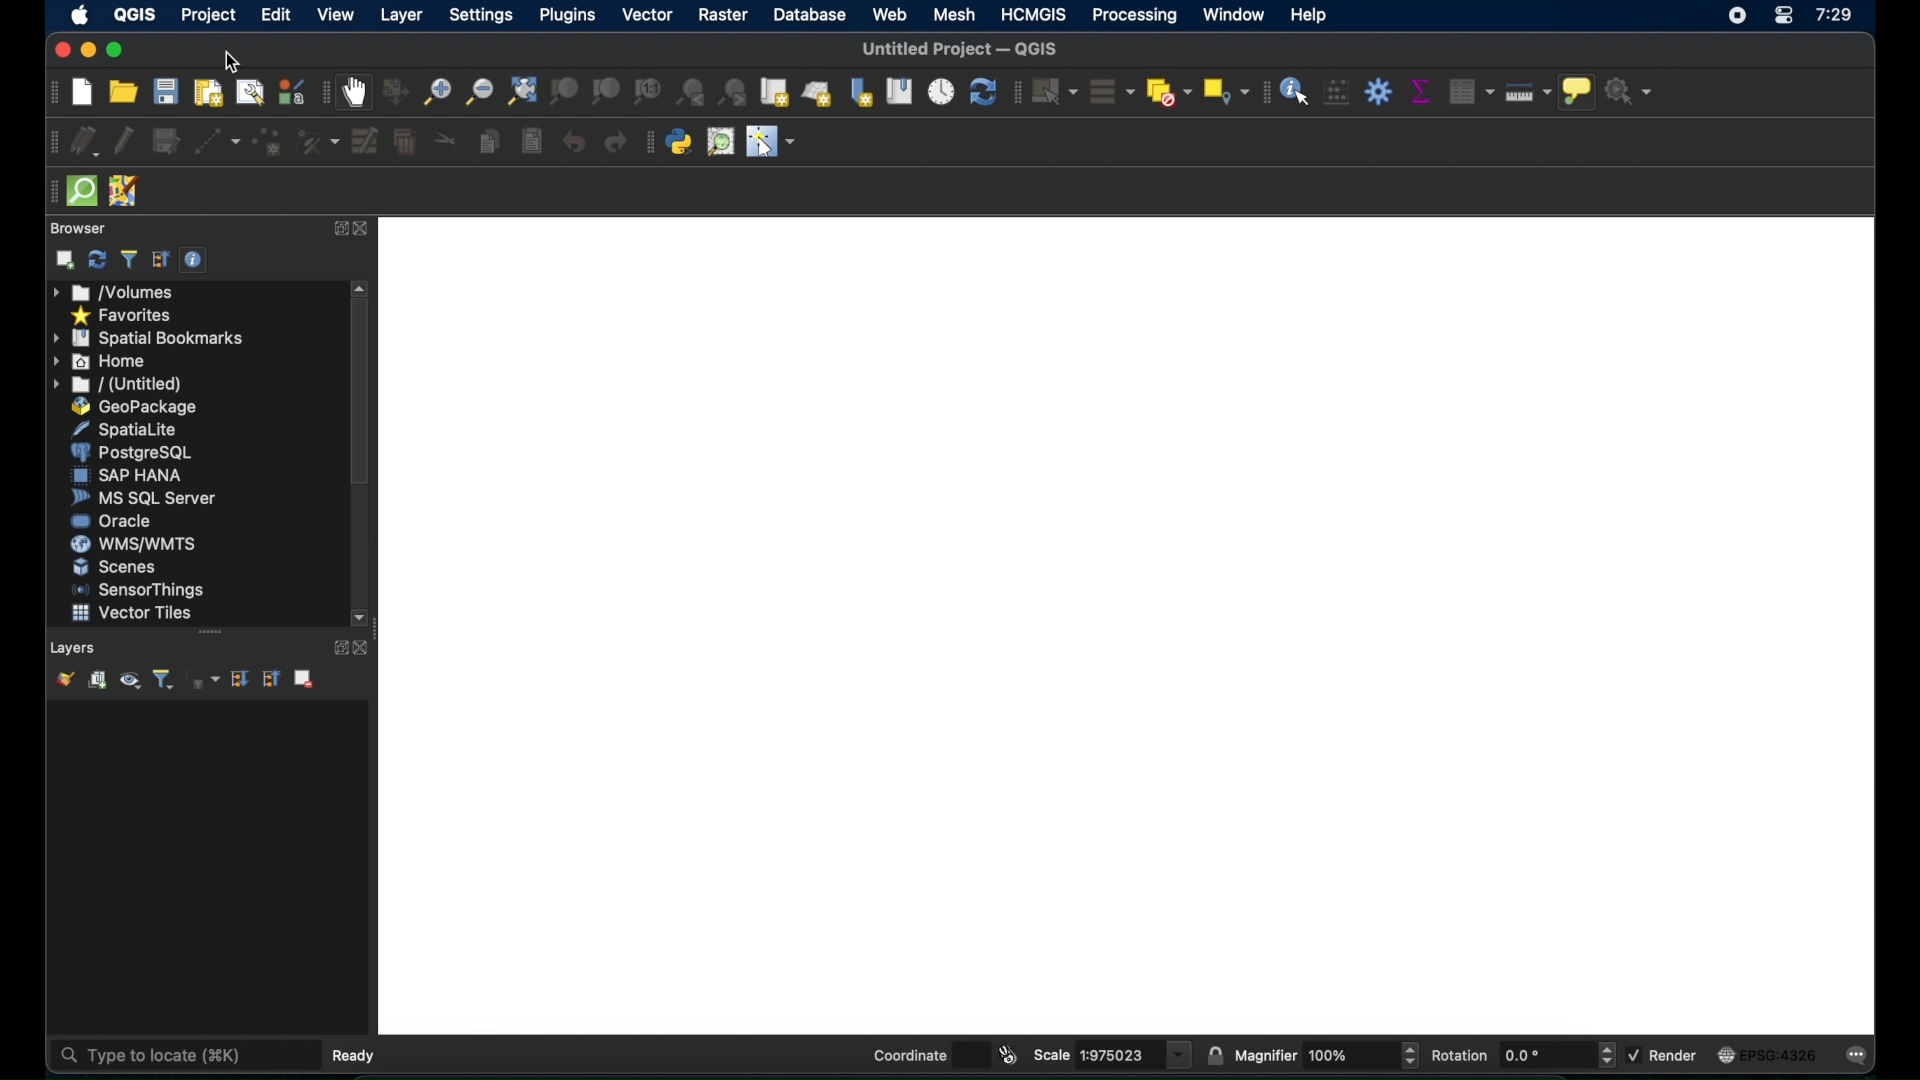 The height and width of the screenshot is (1080, 1920). Describe the element at coordinates (119, 49) in the screenshot. I see `maximize` at that location.